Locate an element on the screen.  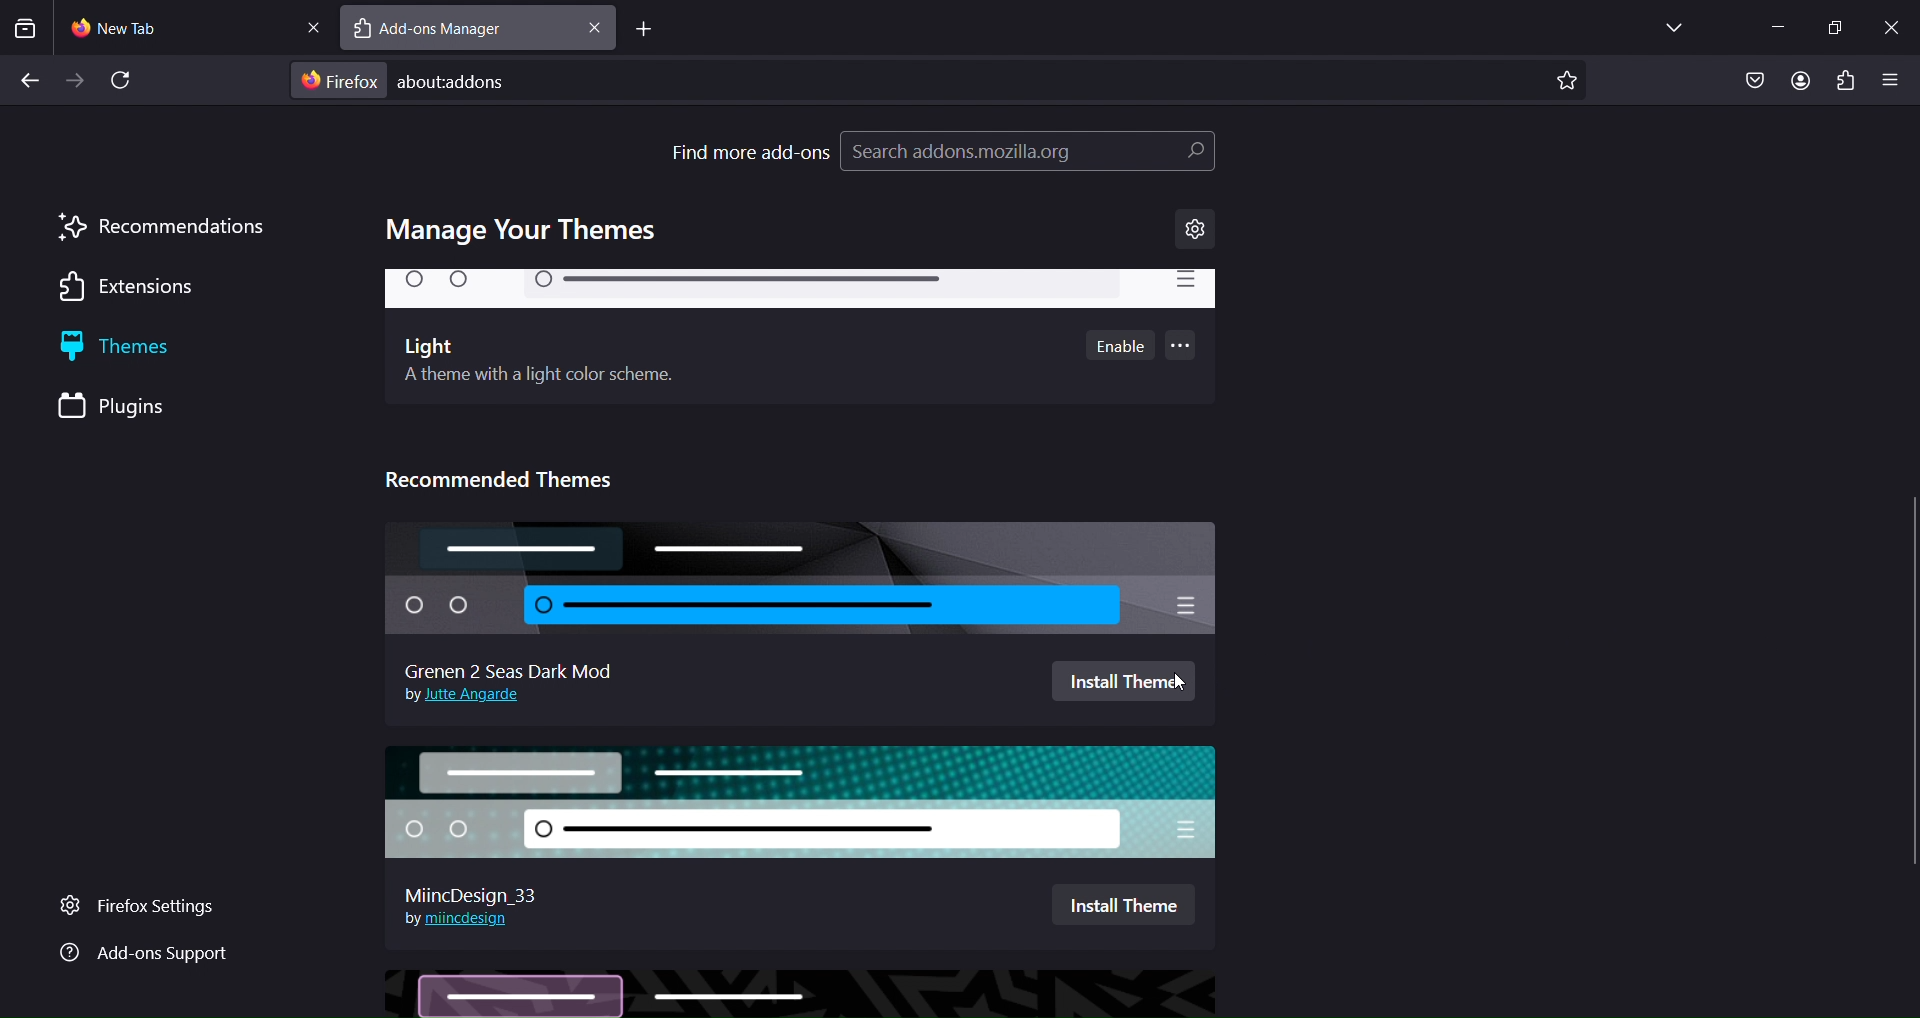
manage your themes is located at coordinates (527, 231).